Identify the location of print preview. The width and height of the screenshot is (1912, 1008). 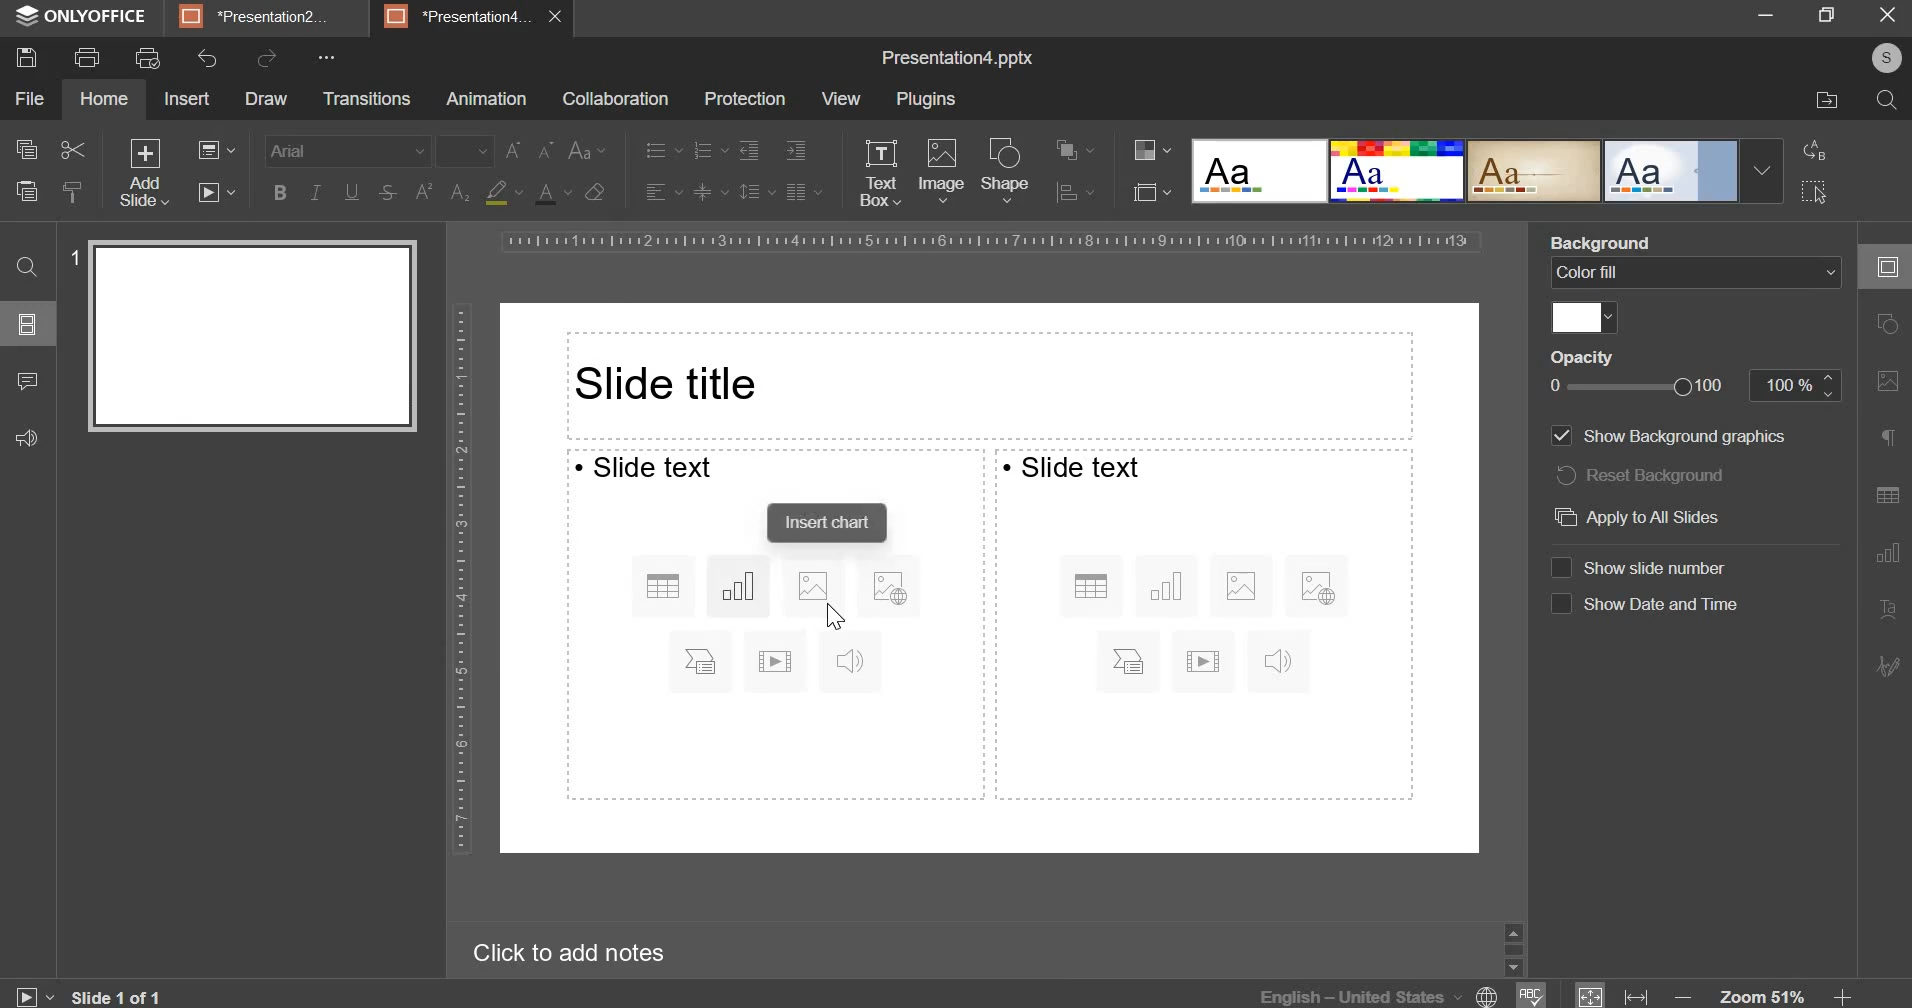
(147, 58).